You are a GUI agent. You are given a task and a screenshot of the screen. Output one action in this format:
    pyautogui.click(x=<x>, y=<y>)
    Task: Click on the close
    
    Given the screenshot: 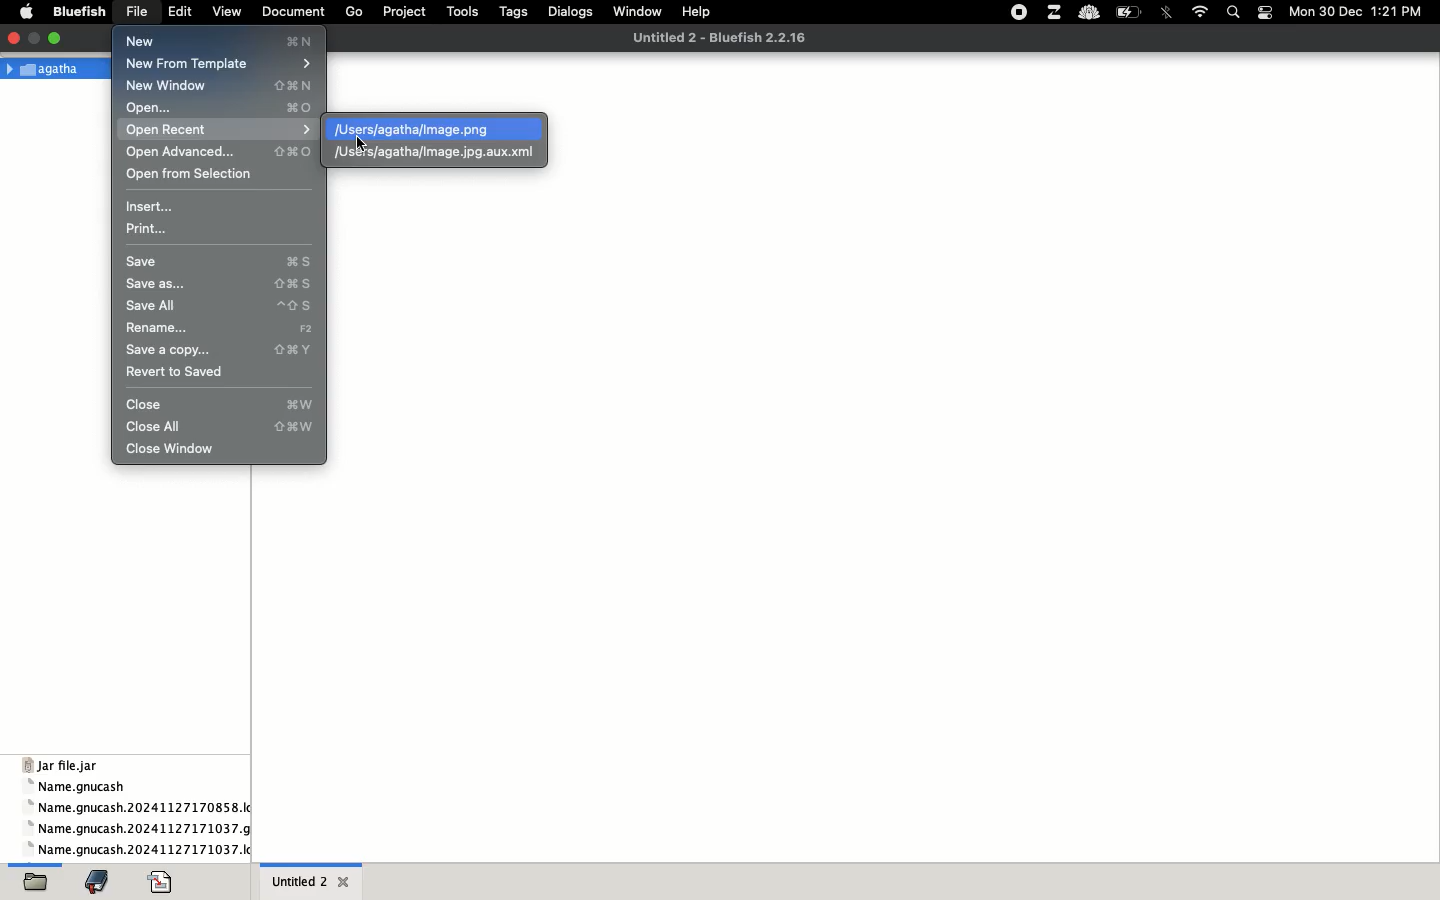 What is the action you would take?
    pyautogui.click(x=12, y=37)
    